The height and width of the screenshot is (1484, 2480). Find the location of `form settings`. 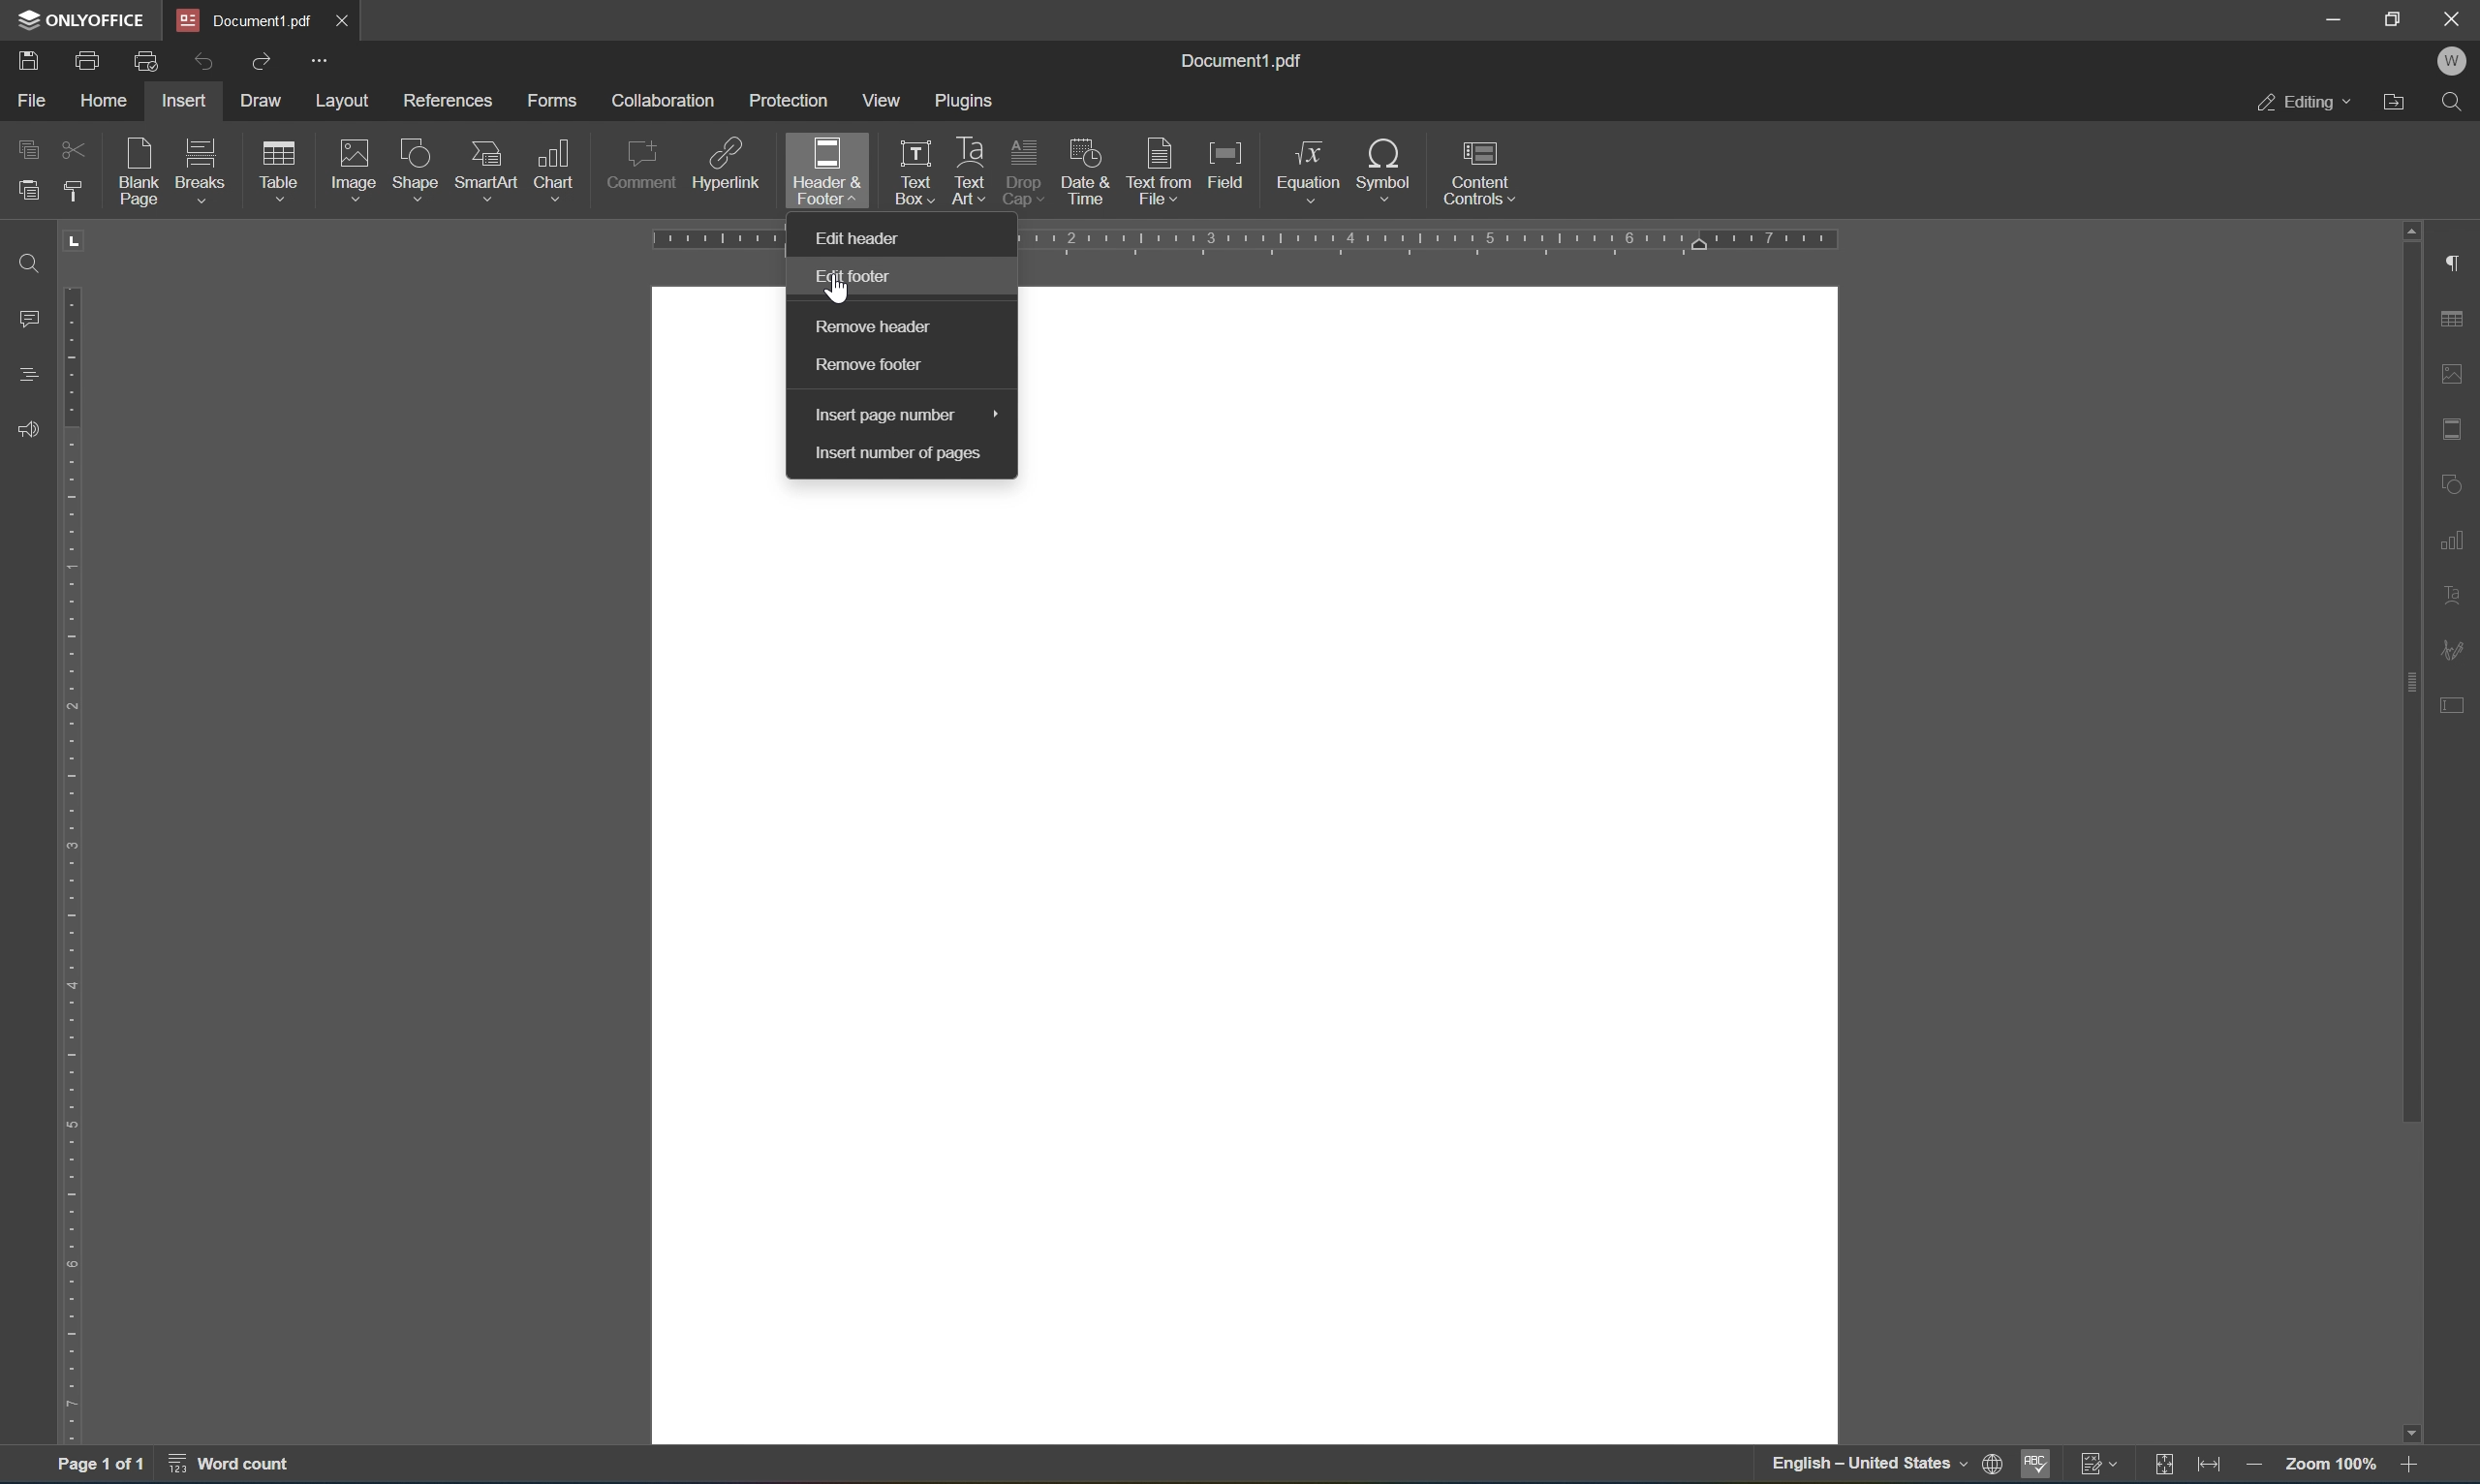

form settings is located at coordinates (2461, 713).